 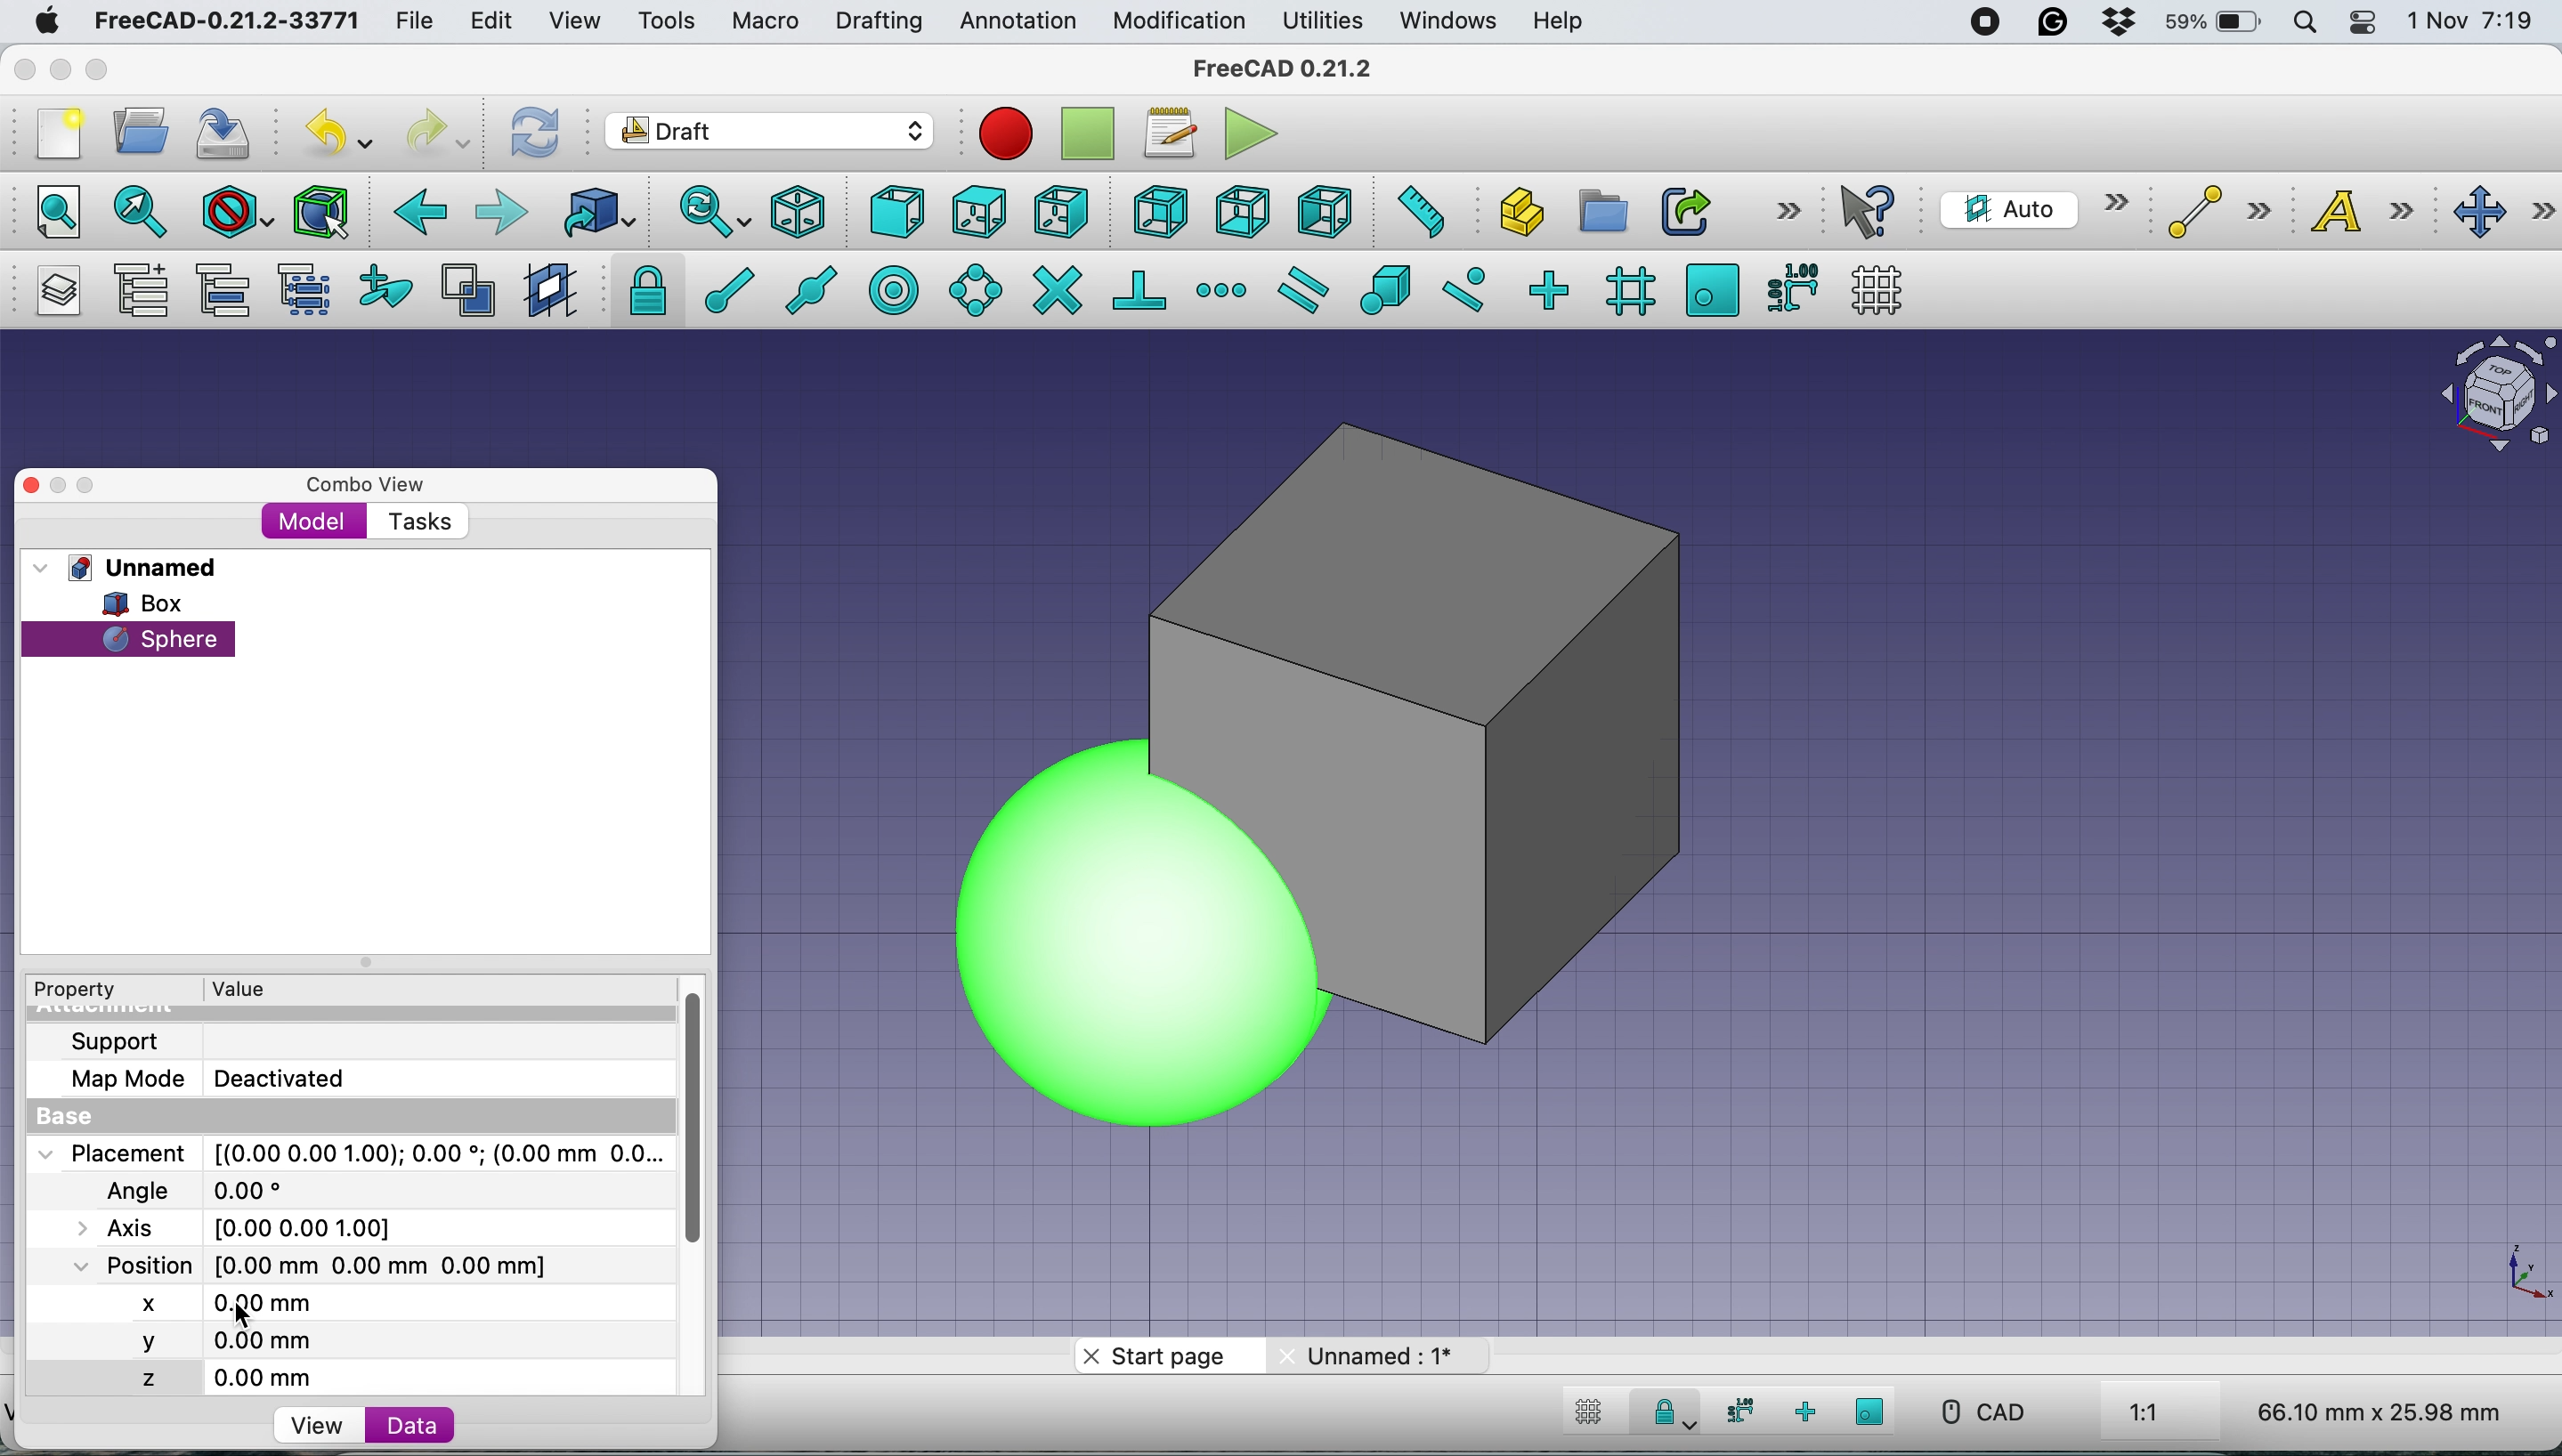 I want to click on snap extension, so click(x=1224, y=290).